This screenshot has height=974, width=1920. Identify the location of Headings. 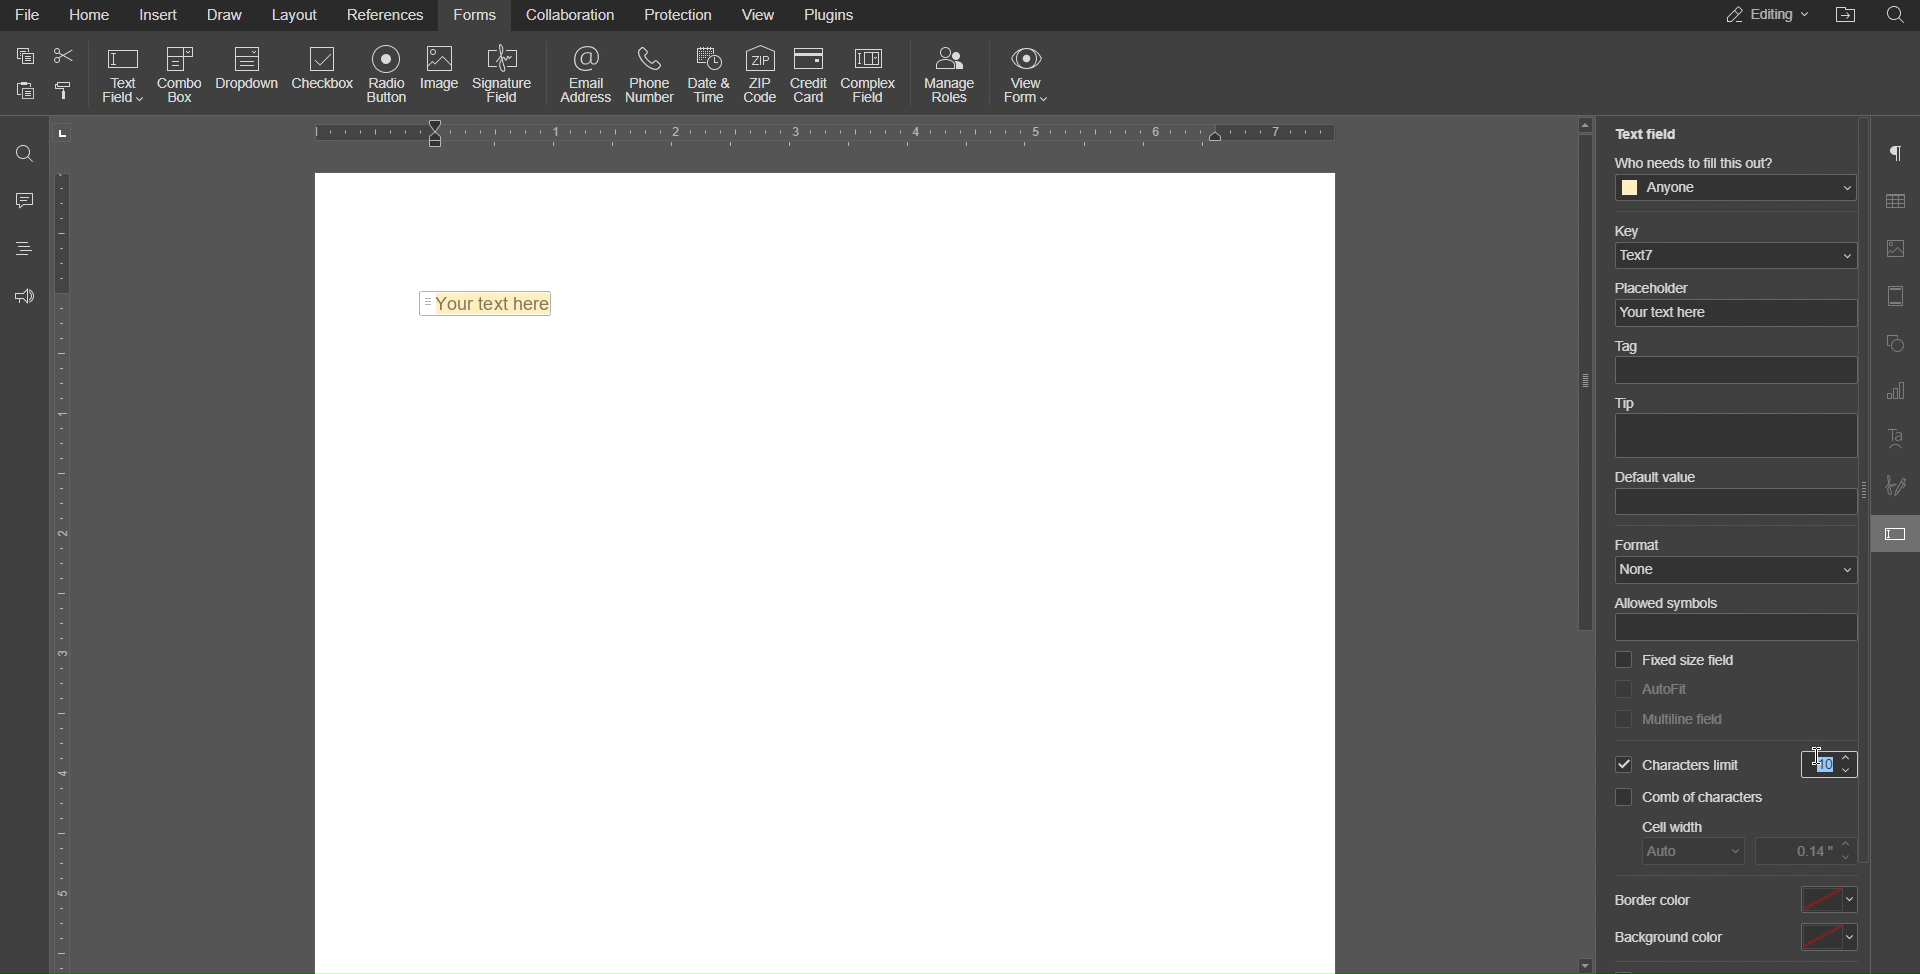
(24, 248).